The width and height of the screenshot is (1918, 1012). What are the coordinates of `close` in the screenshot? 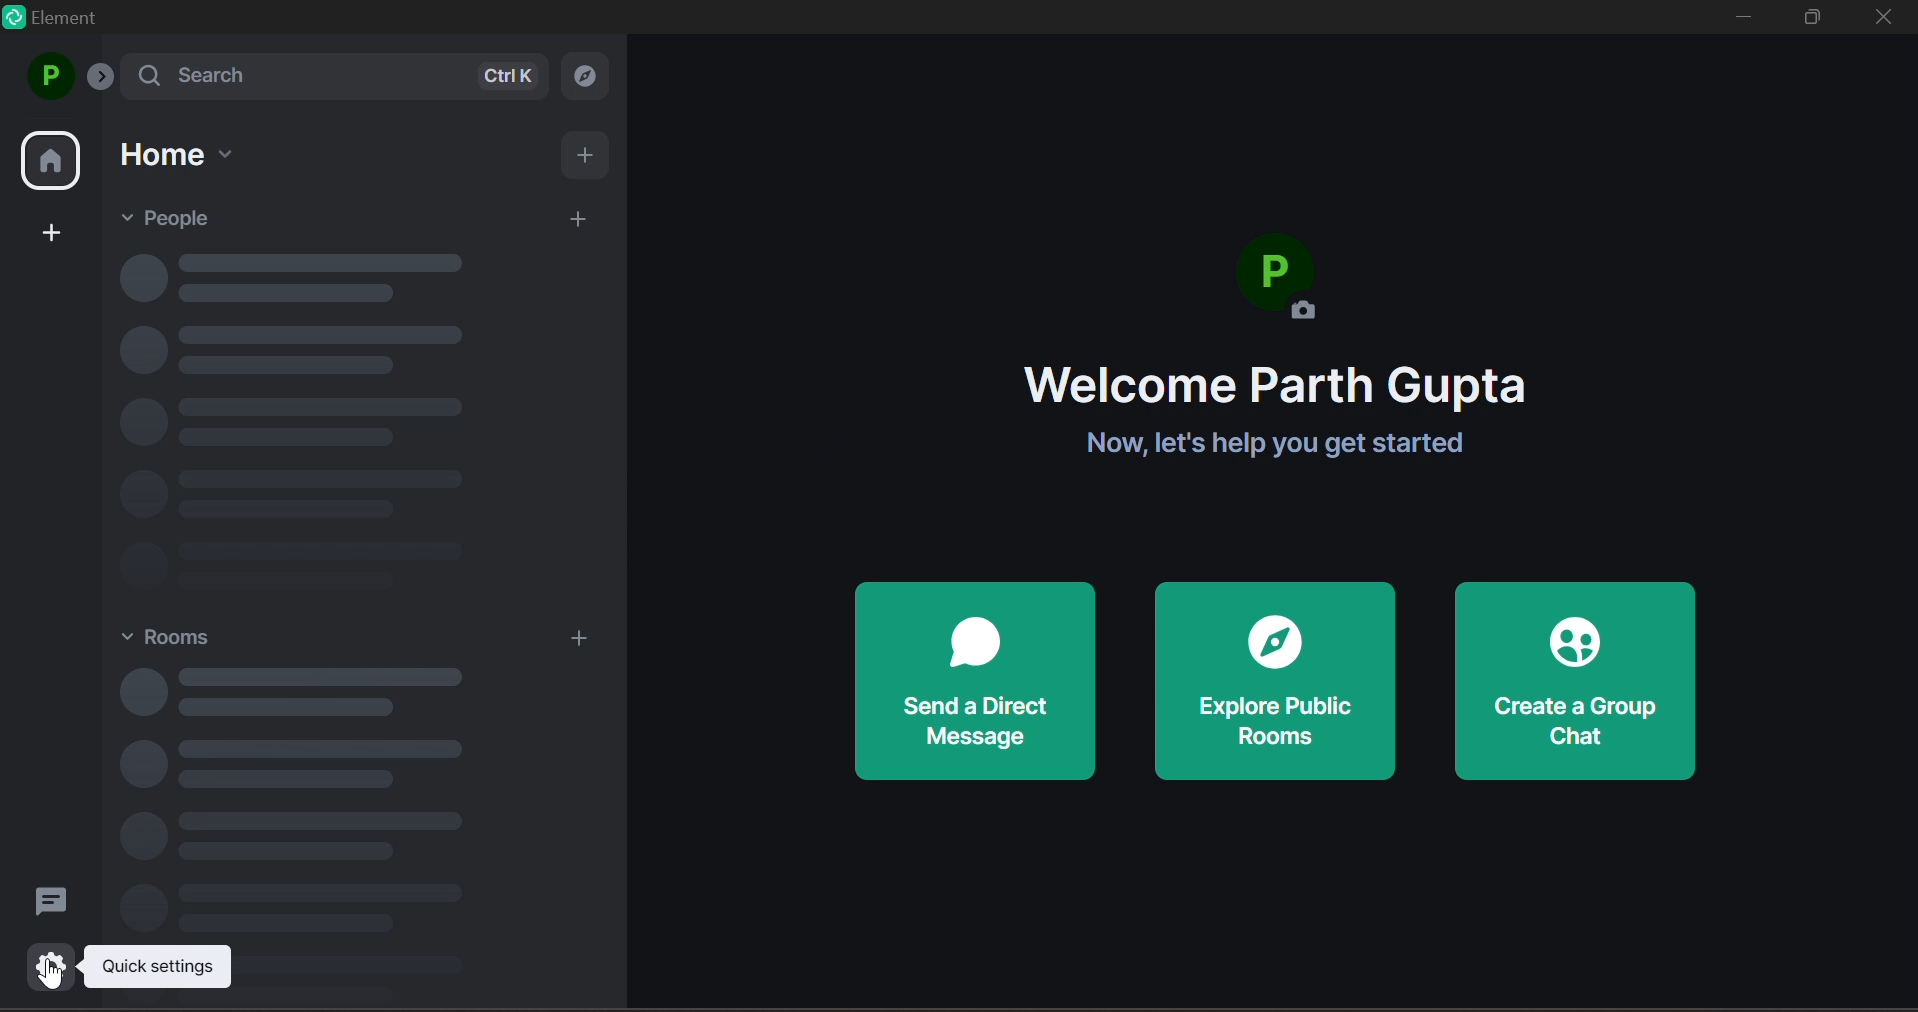 It's located at (1885, 18).